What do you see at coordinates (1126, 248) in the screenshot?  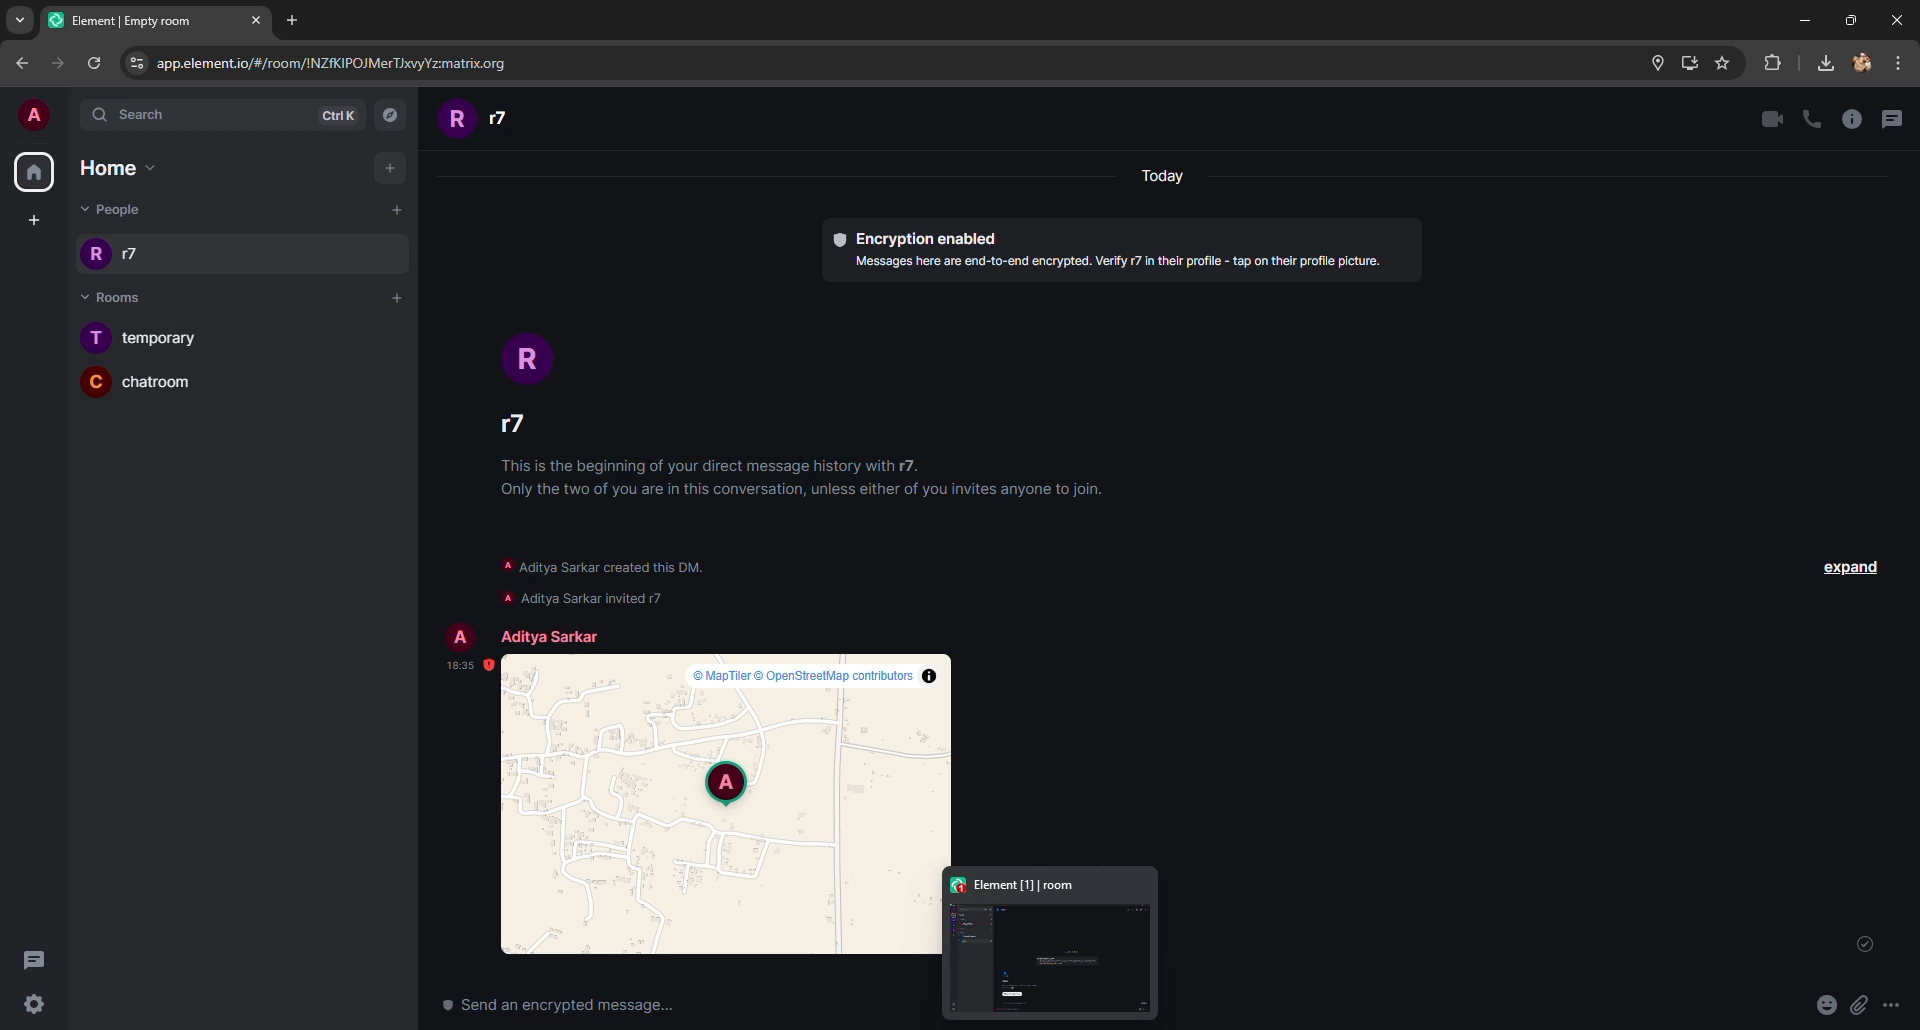 I see `encryption enabled` at bounding box center [1126, 248].